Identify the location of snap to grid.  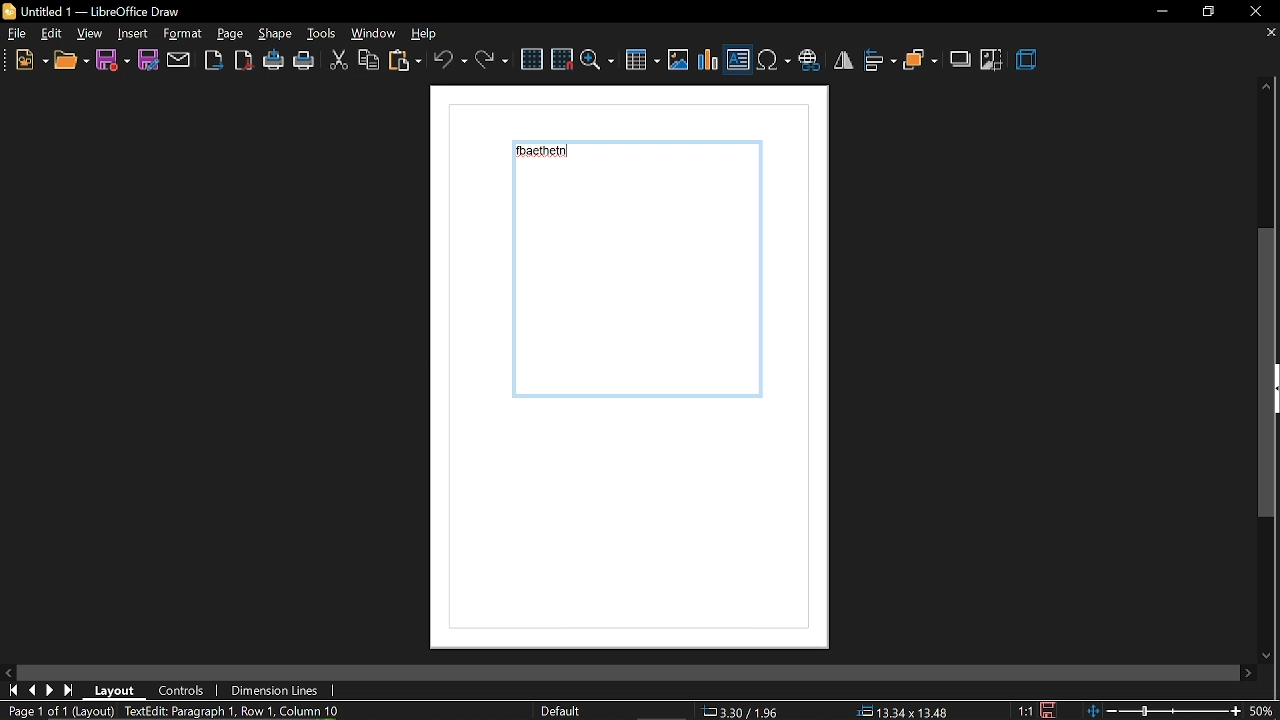
(562, 58).